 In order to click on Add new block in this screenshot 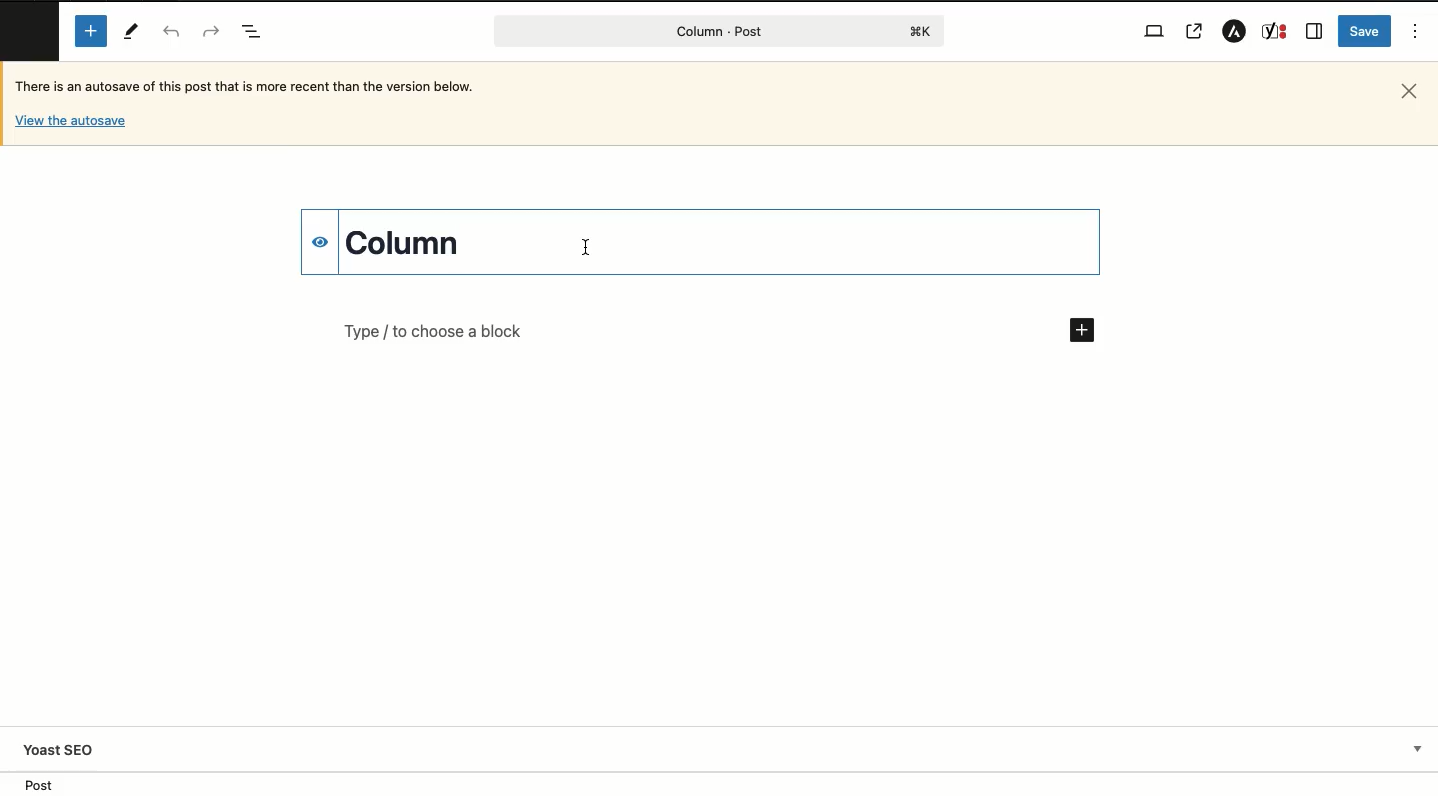, I will do `click(719, 329)`.